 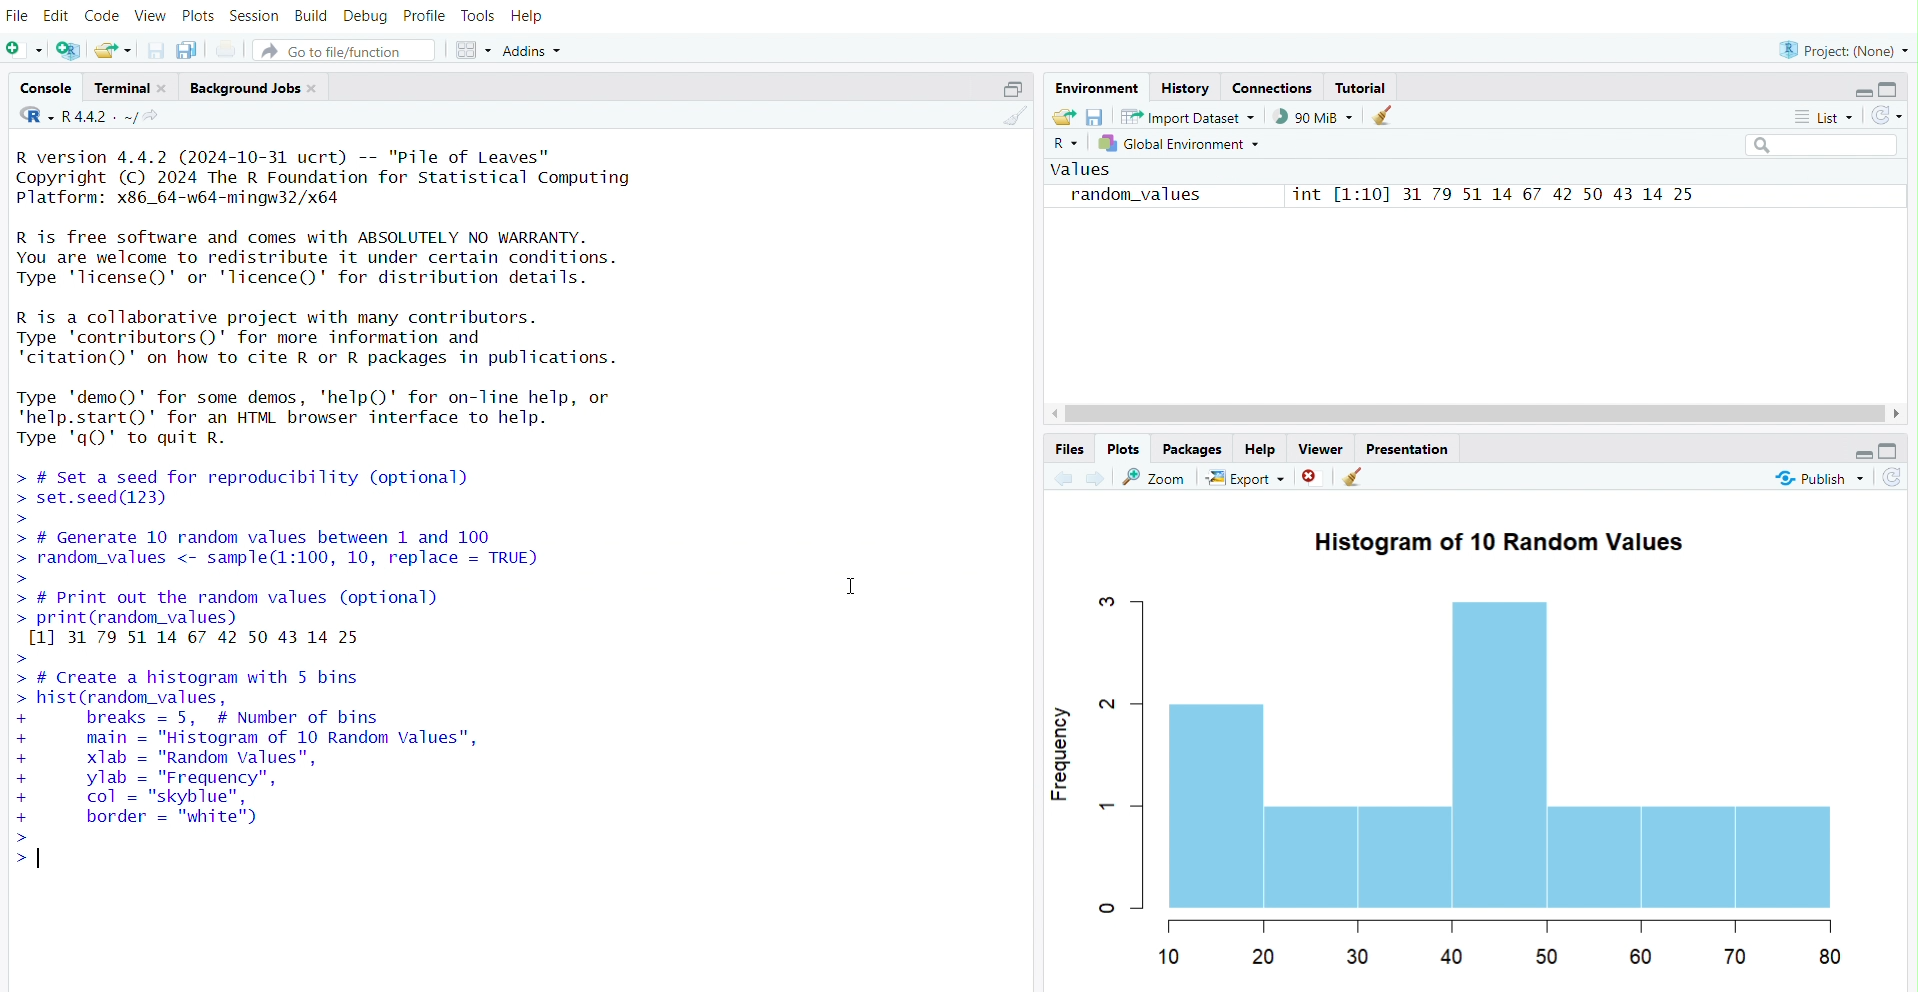 I want to click on minimize, so click(x=1857, y=452).